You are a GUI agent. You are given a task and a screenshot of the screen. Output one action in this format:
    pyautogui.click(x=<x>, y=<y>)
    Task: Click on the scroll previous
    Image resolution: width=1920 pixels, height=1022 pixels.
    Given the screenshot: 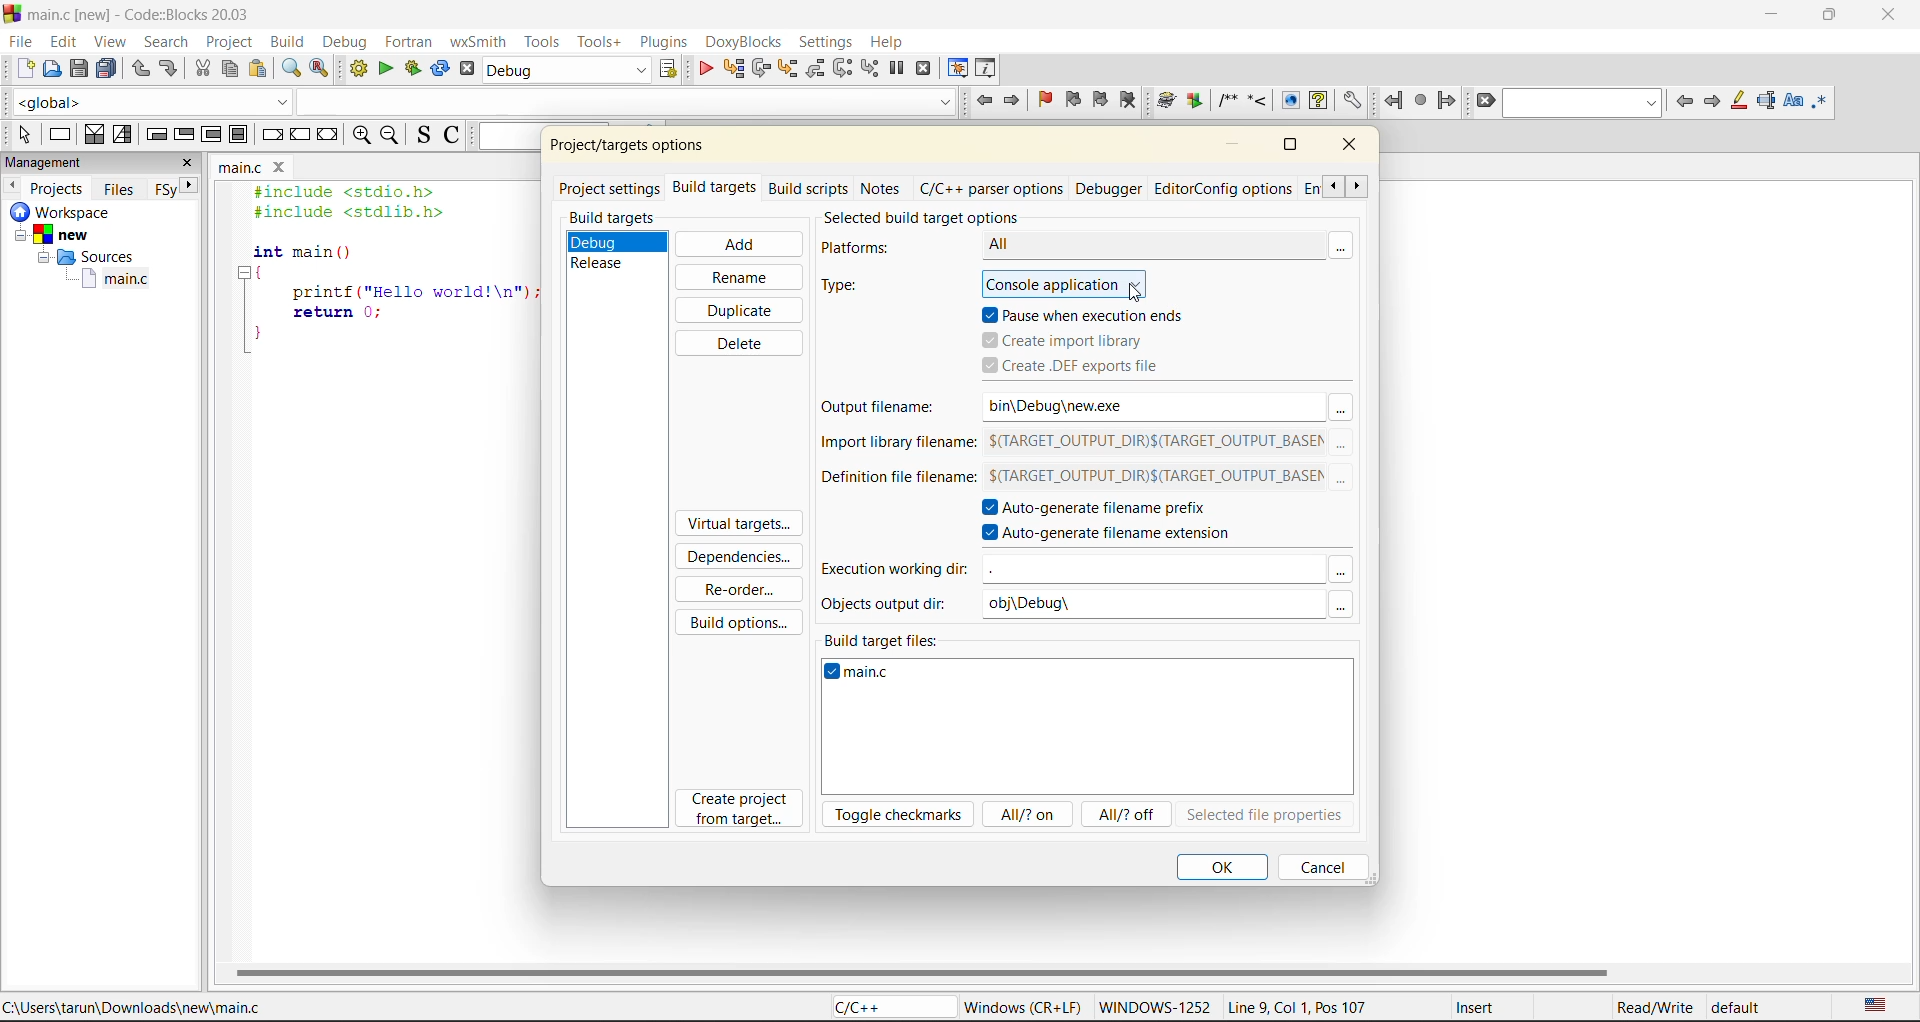 What is the action you would take?
    pyautogui.click(x=1333, y=184)
    